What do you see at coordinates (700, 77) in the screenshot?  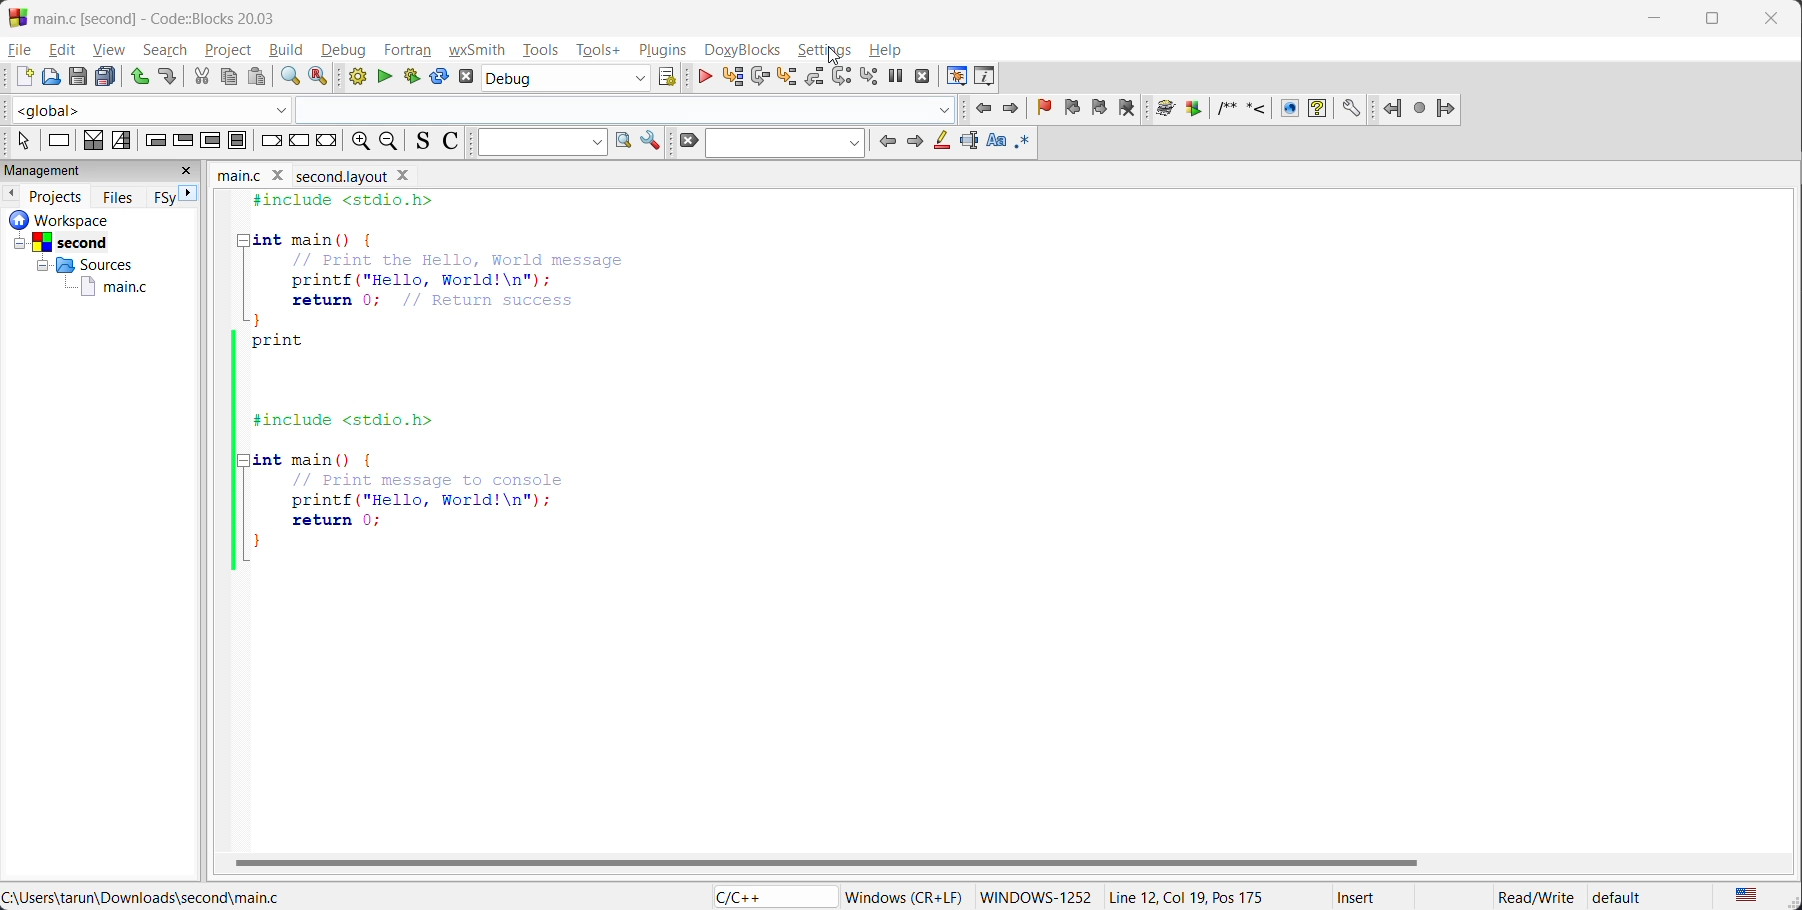 I see `continue` at bounding box center [700, 77].